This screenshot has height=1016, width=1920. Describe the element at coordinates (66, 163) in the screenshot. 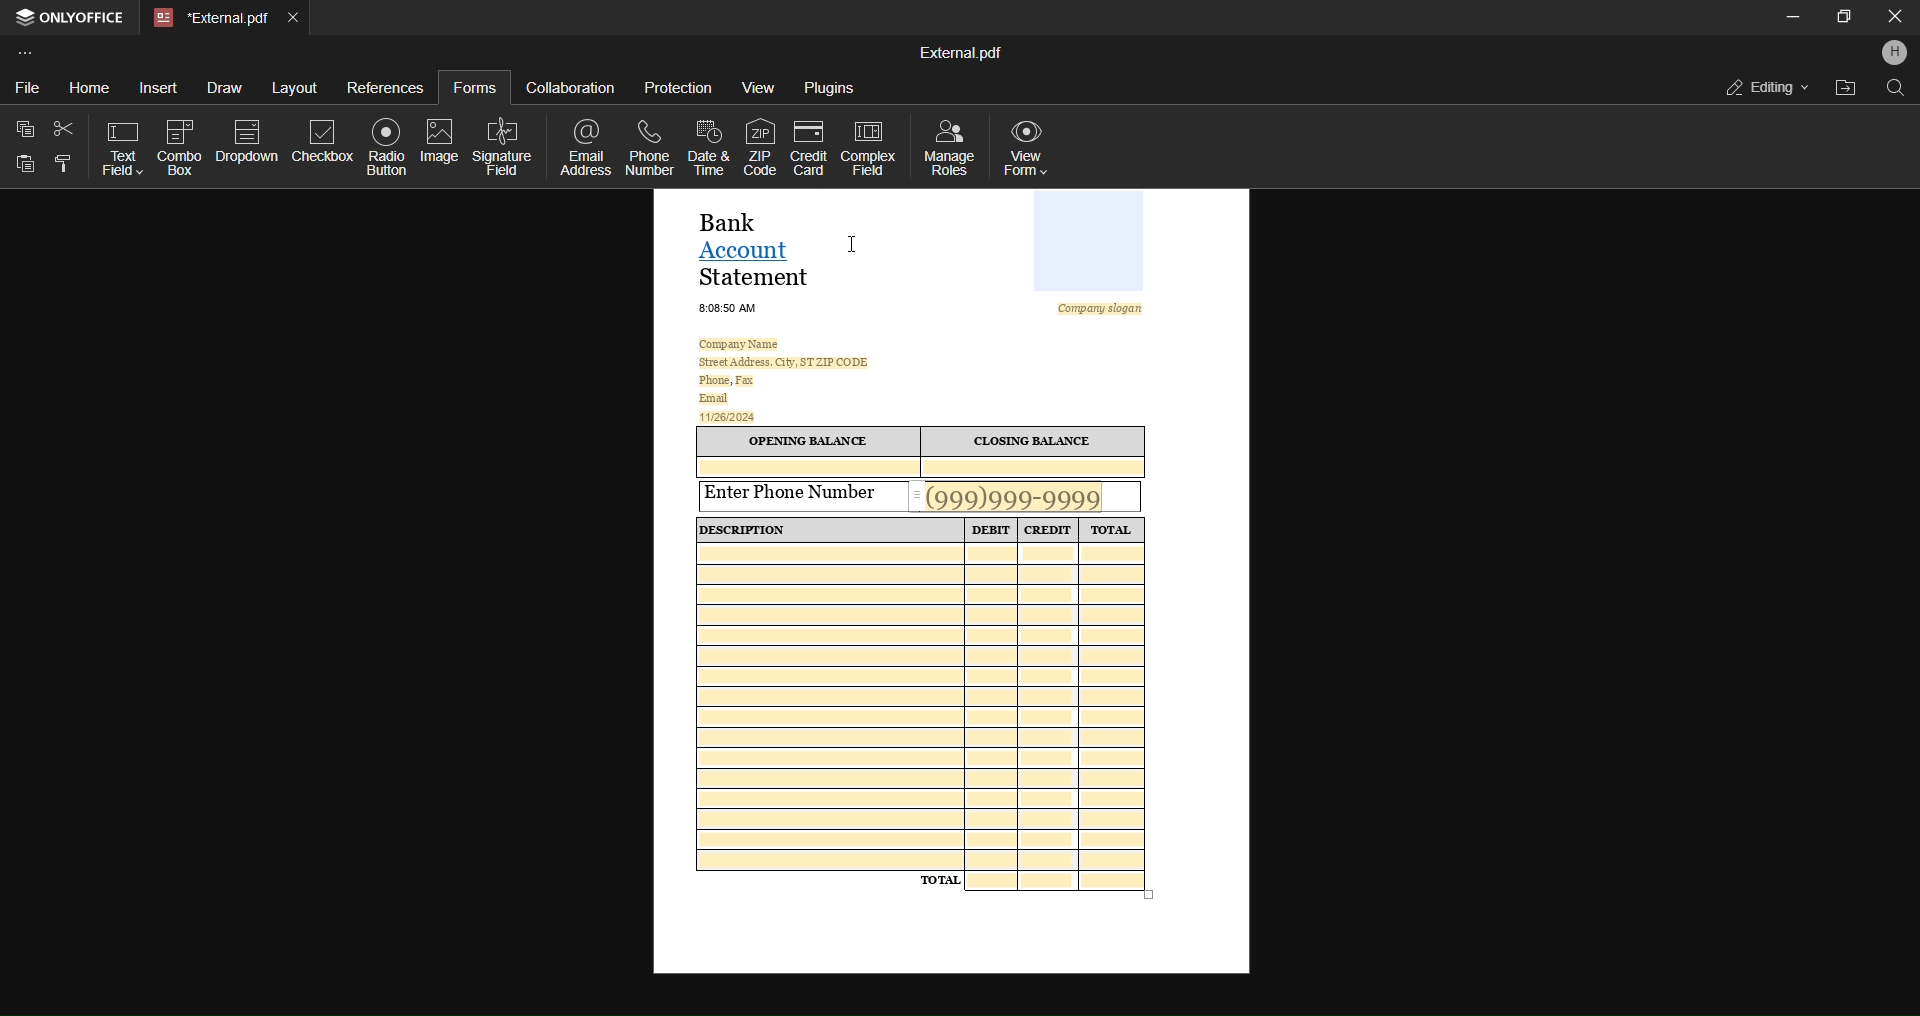

I see `copy style` at that location.